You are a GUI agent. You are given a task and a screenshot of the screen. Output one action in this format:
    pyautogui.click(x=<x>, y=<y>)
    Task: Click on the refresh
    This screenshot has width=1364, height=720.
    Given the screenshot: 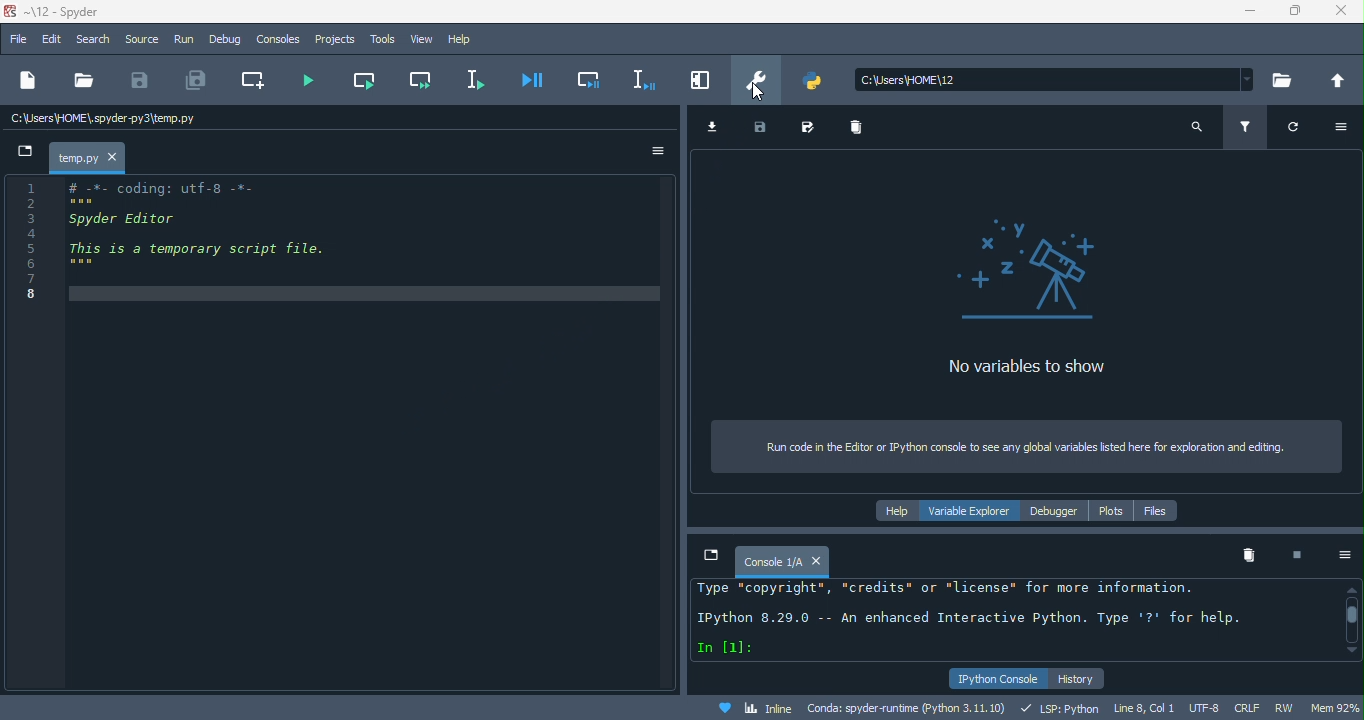 What is the action you would take?
    pyautogui.click(x=1302, y=131)
    